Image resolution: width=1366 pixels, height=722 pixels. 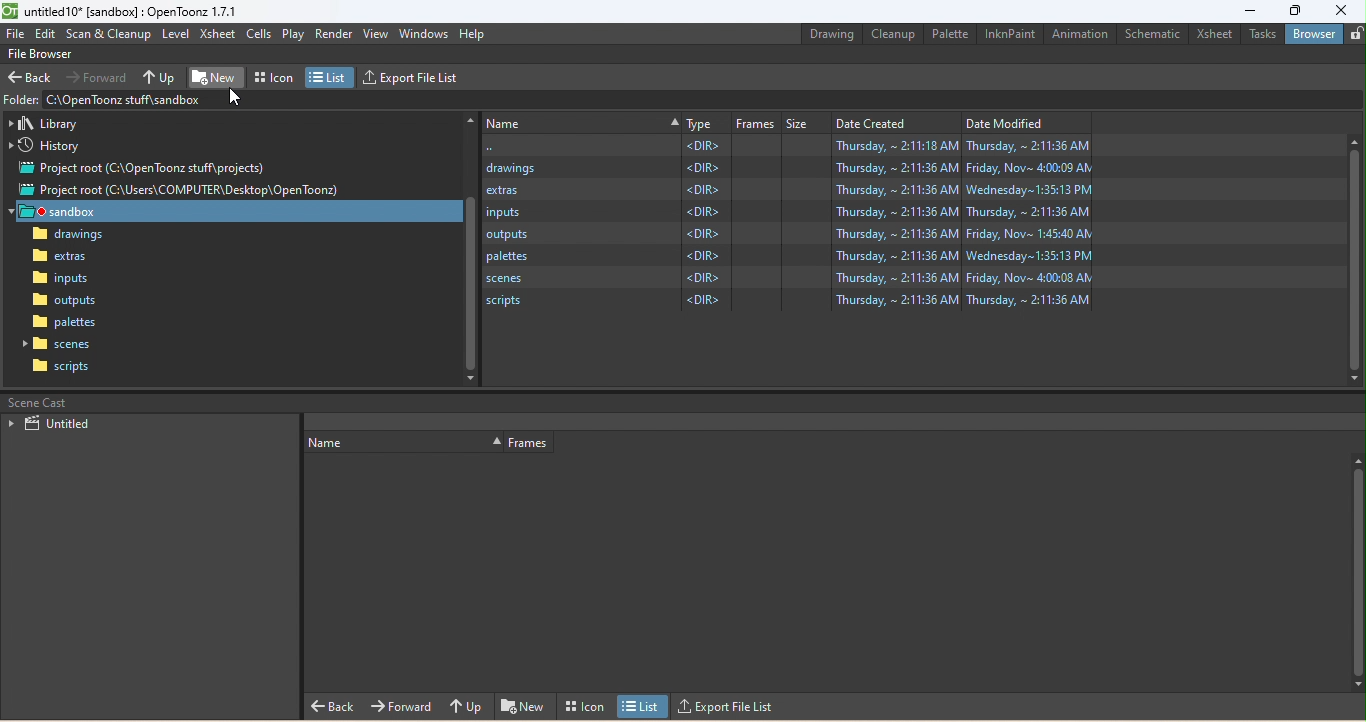 What do you see at coordinates (1021, 124) in the screenshot?
I see `Date modified` at bounding box center [1021, 124].